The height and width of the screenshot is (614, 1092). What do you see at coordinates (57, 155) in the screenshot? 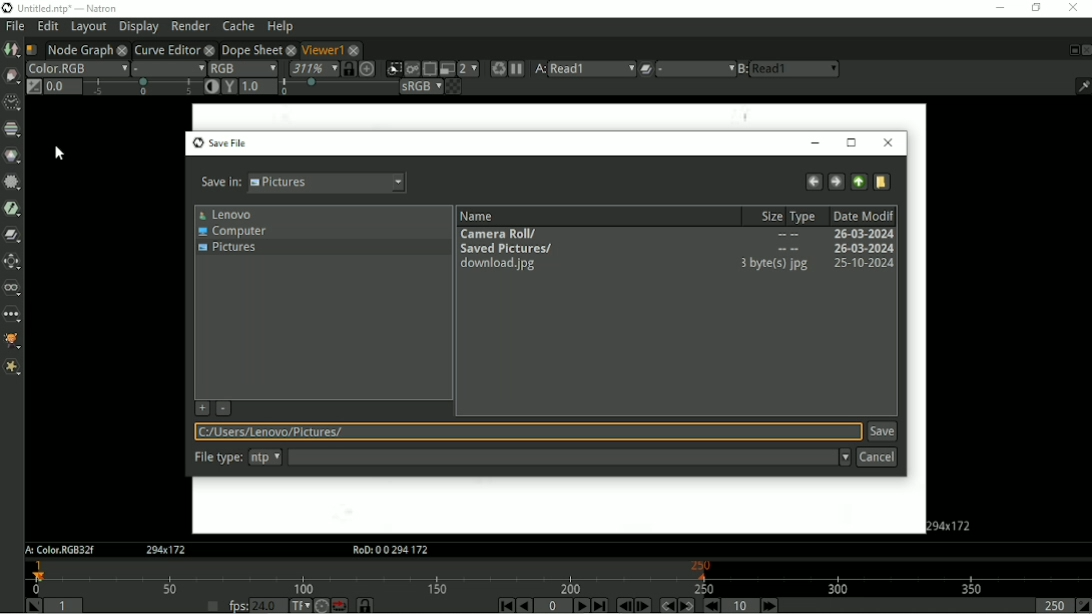
I see `Cursor` at bounding box center [57, 155].